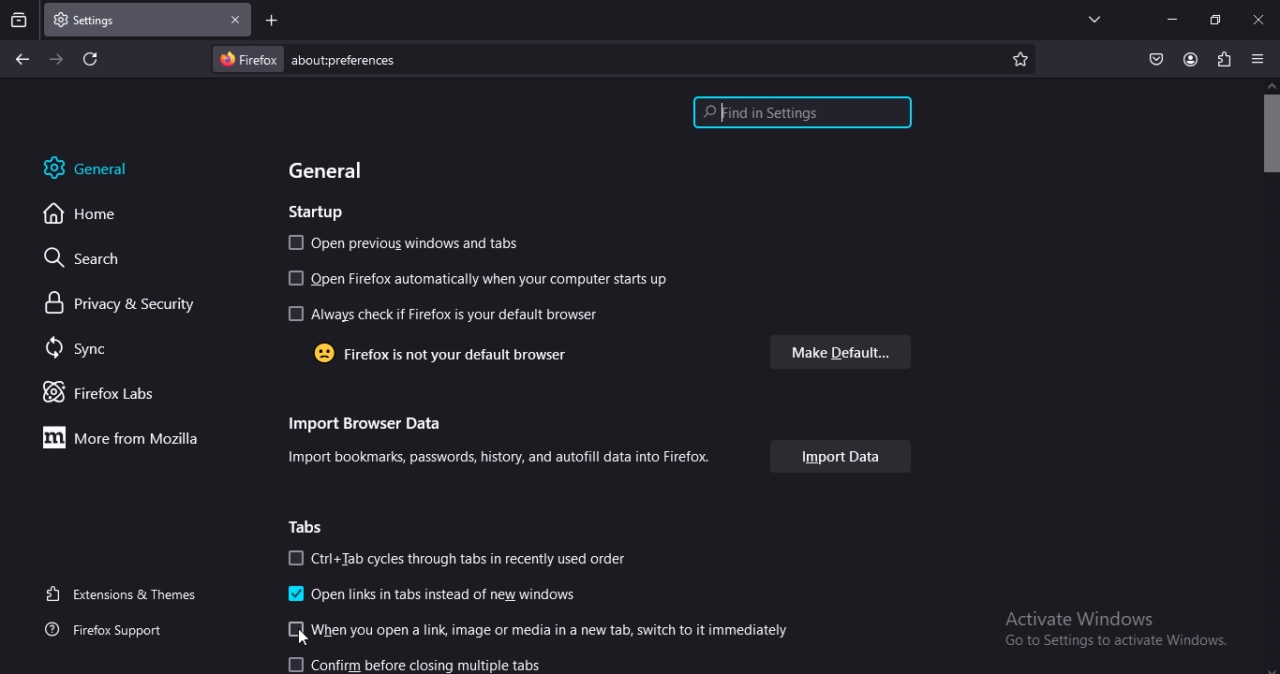  Describe the element at coordinates (846, 455) in the screenshot. I see `import data` at that location.